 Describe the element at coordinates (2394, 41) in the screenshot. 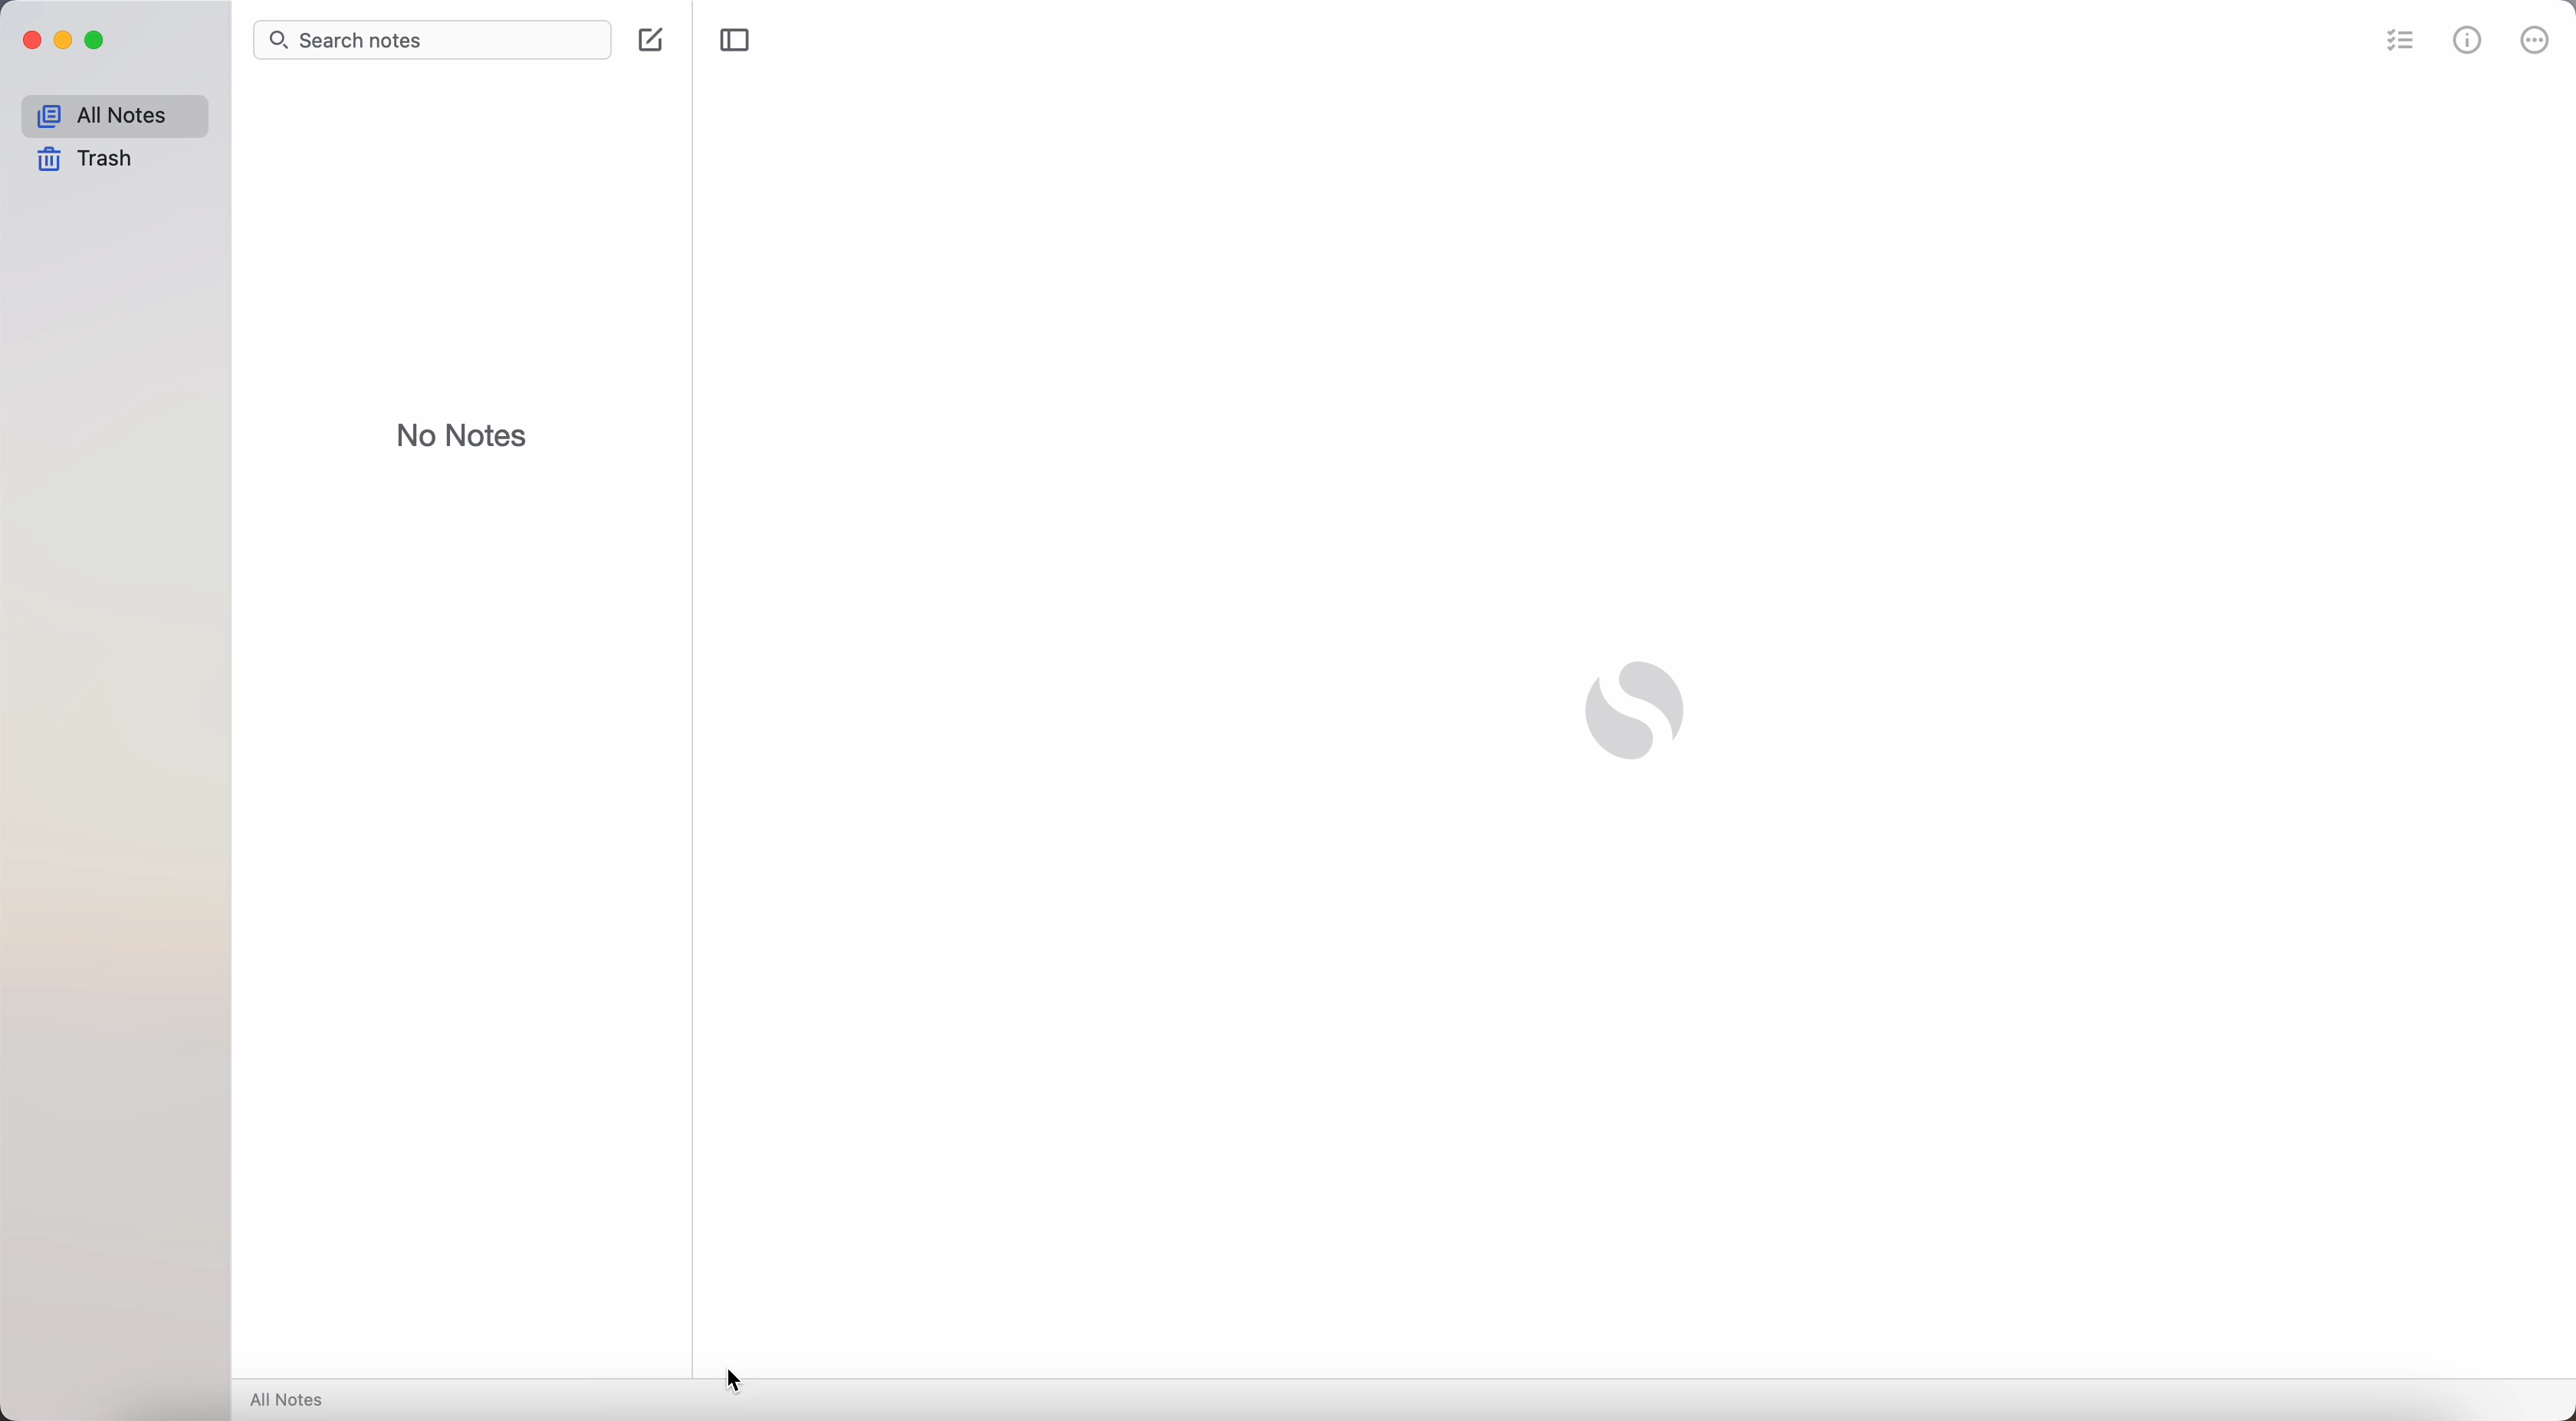

I see `check list` at that location.